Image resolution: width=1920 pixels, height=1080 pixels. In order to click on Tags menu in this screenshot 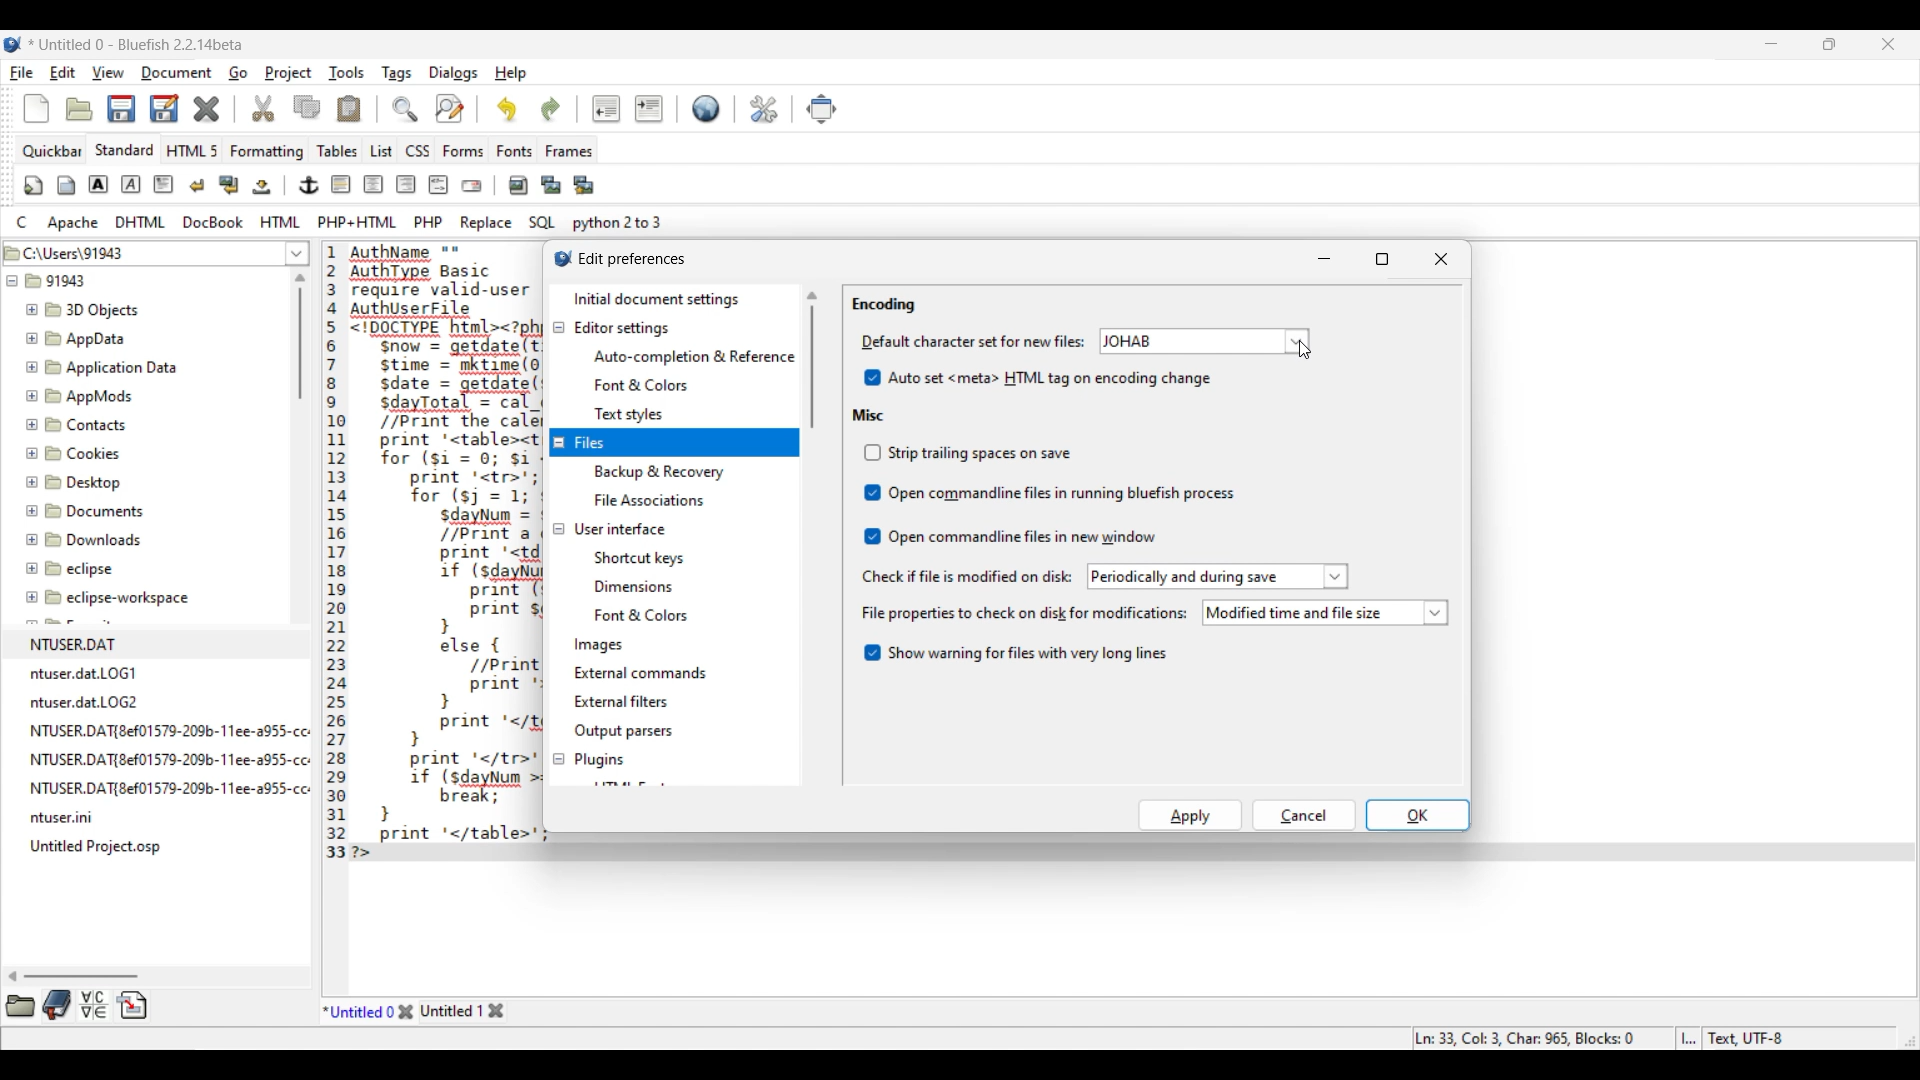, I will do `click(396, 74)`.